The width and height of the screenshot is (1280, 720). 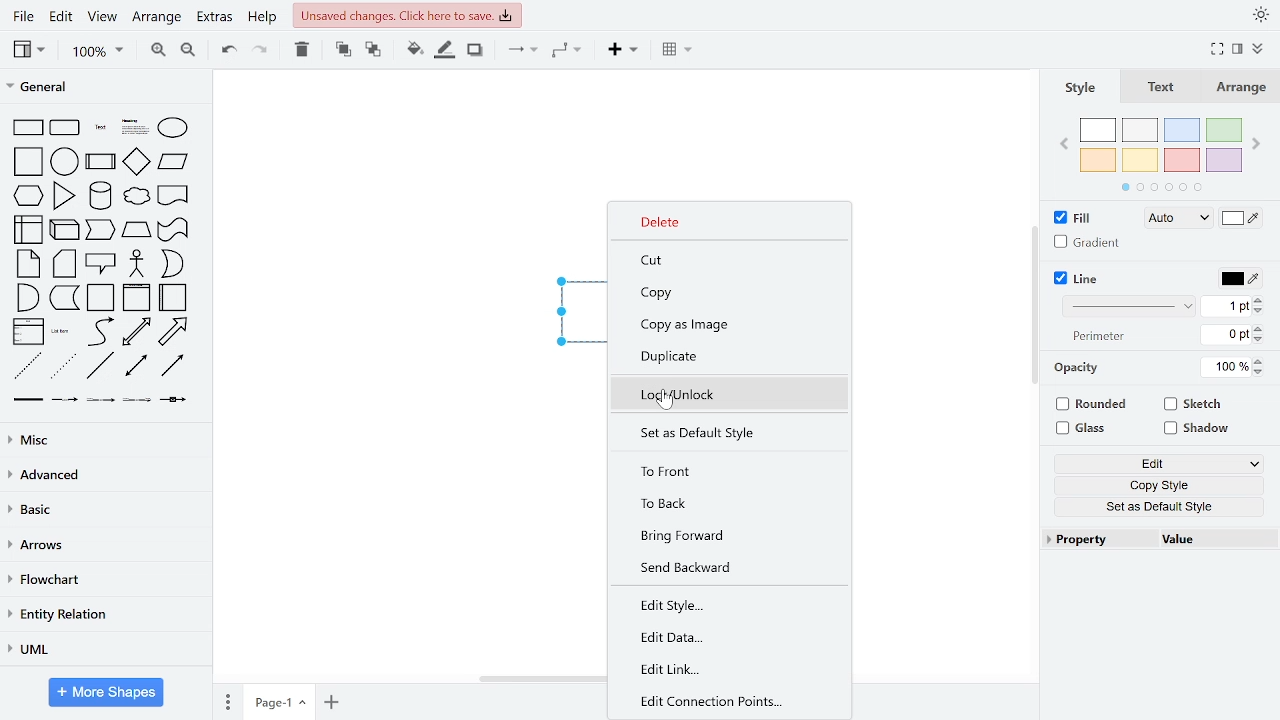 What do you see at coordinates (100, 365) in the screenshot?
I see `line` at bounding box center [100, 365].